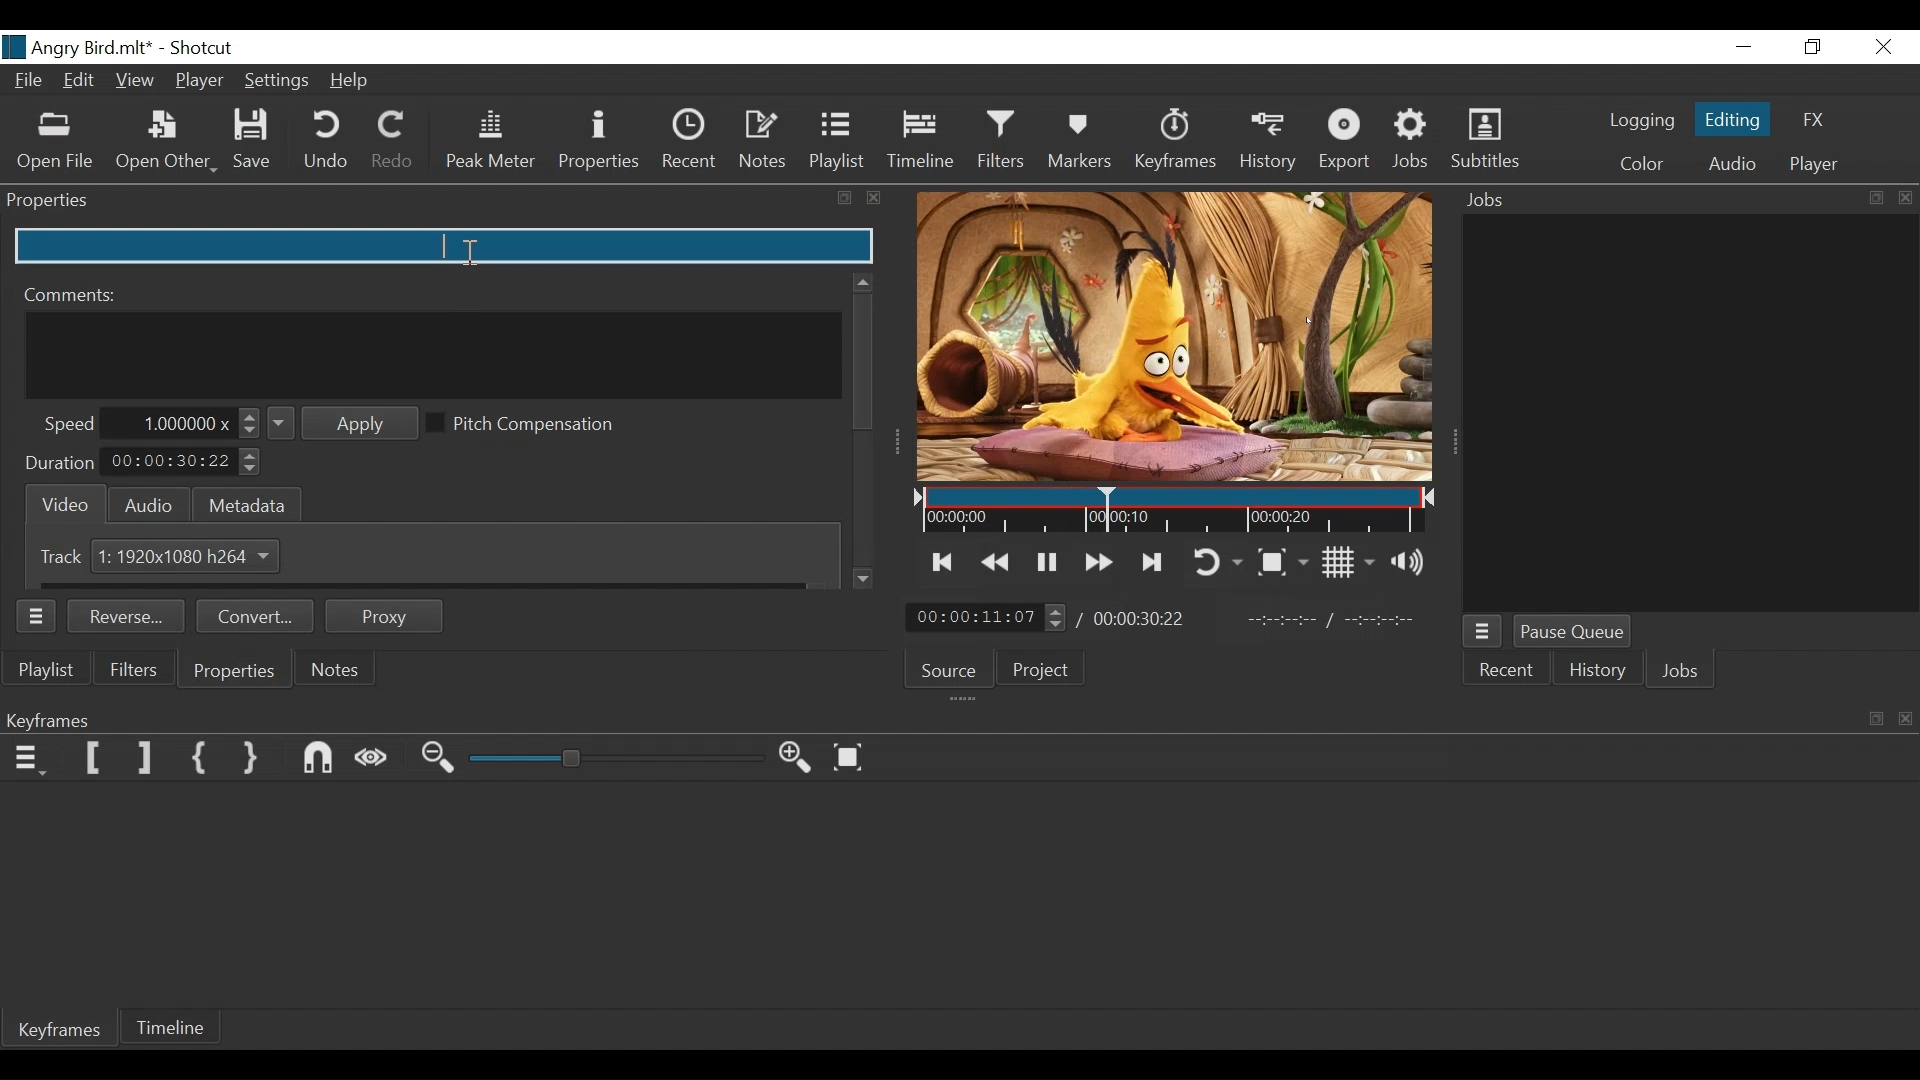 This screenshot has width=1920, height=1080. I want to click on Skip to the next point, so click(944, 562).